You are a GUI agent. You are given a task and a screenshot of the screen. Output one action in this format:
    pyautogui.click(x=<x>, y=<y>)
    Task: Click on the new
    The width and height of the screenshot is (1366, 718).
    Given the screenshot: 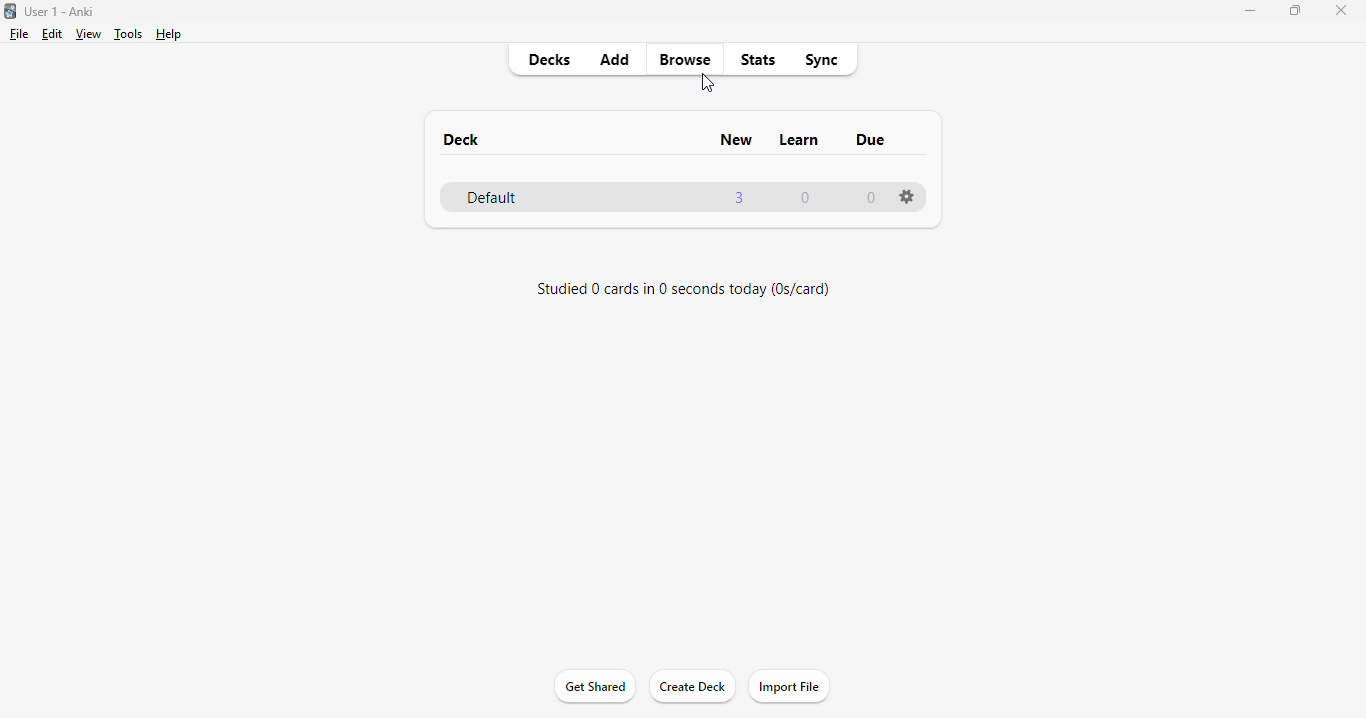 What is the action you would take?
    pyautogui.click(x=735, y=139)
    